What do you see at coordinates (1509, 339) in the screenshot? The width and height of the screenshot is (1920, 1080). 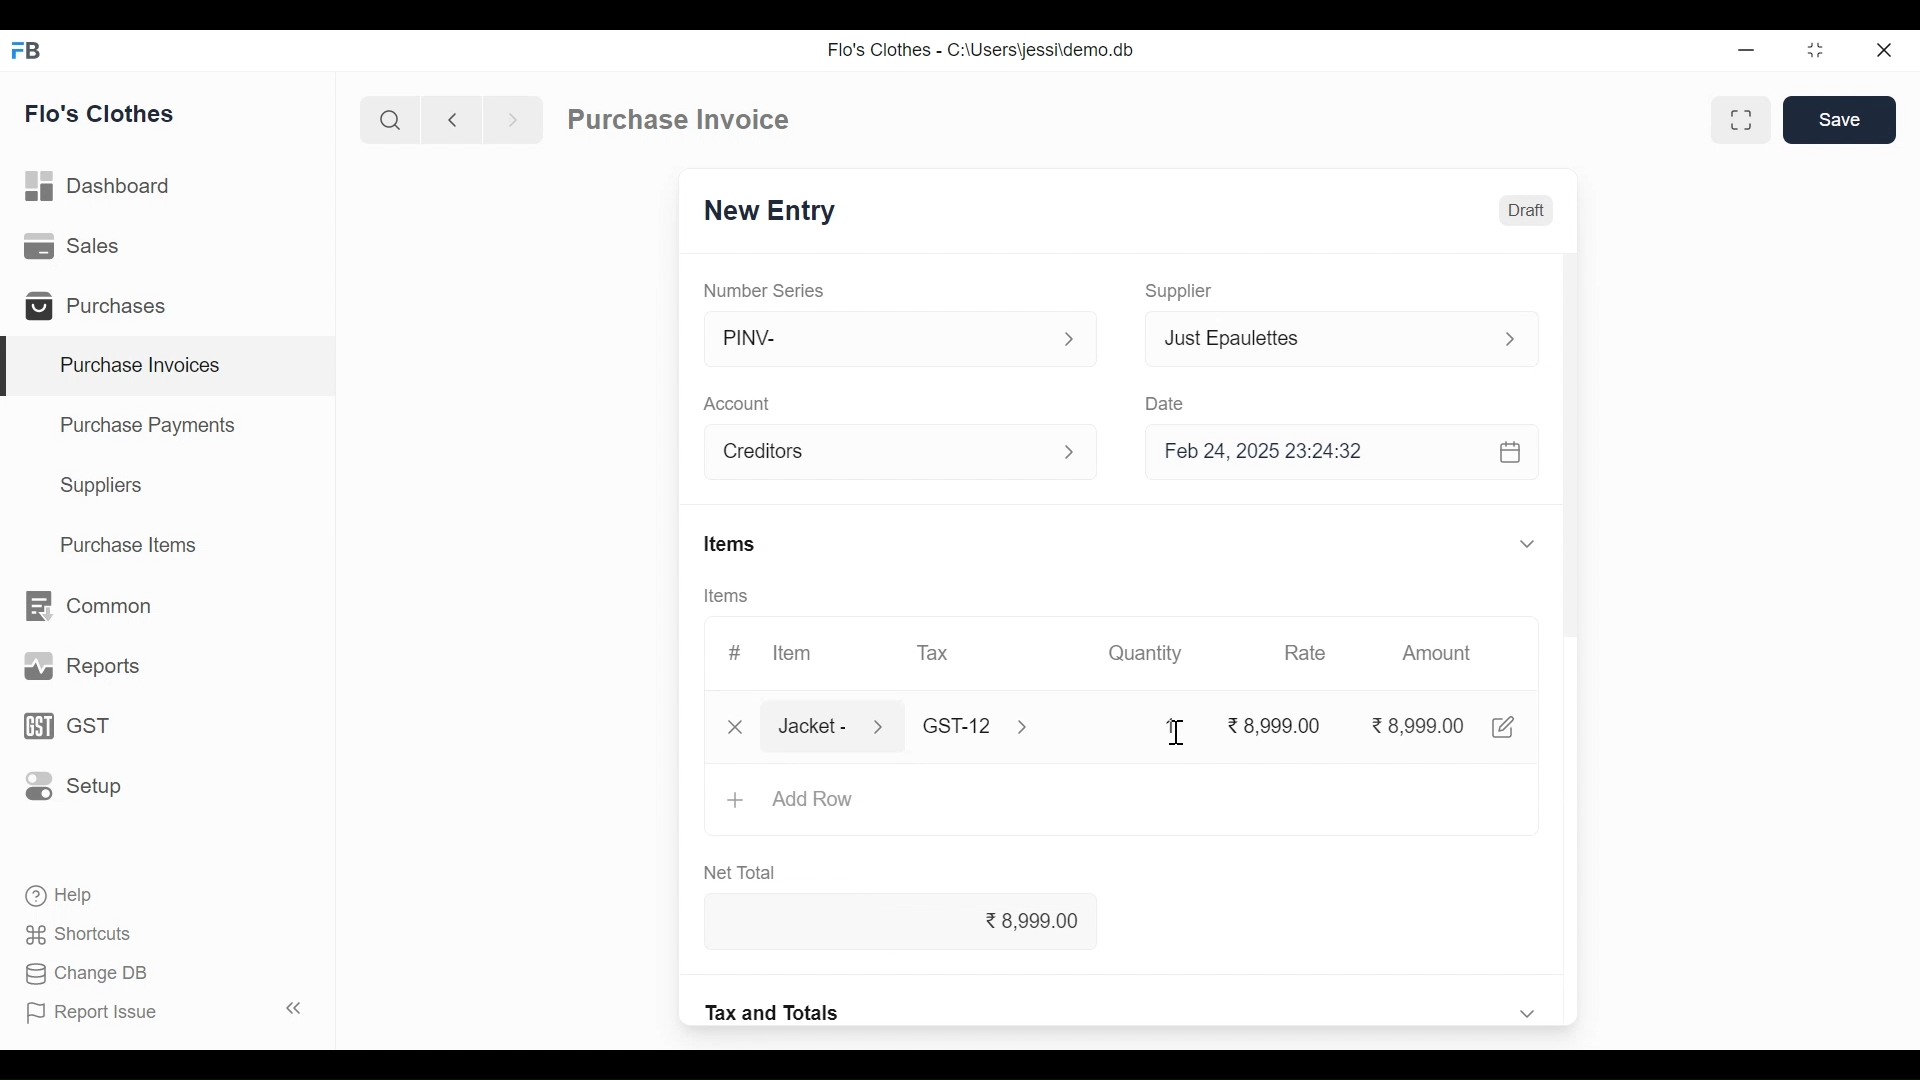 I see `Expand` at bounding box center [1509, 339].